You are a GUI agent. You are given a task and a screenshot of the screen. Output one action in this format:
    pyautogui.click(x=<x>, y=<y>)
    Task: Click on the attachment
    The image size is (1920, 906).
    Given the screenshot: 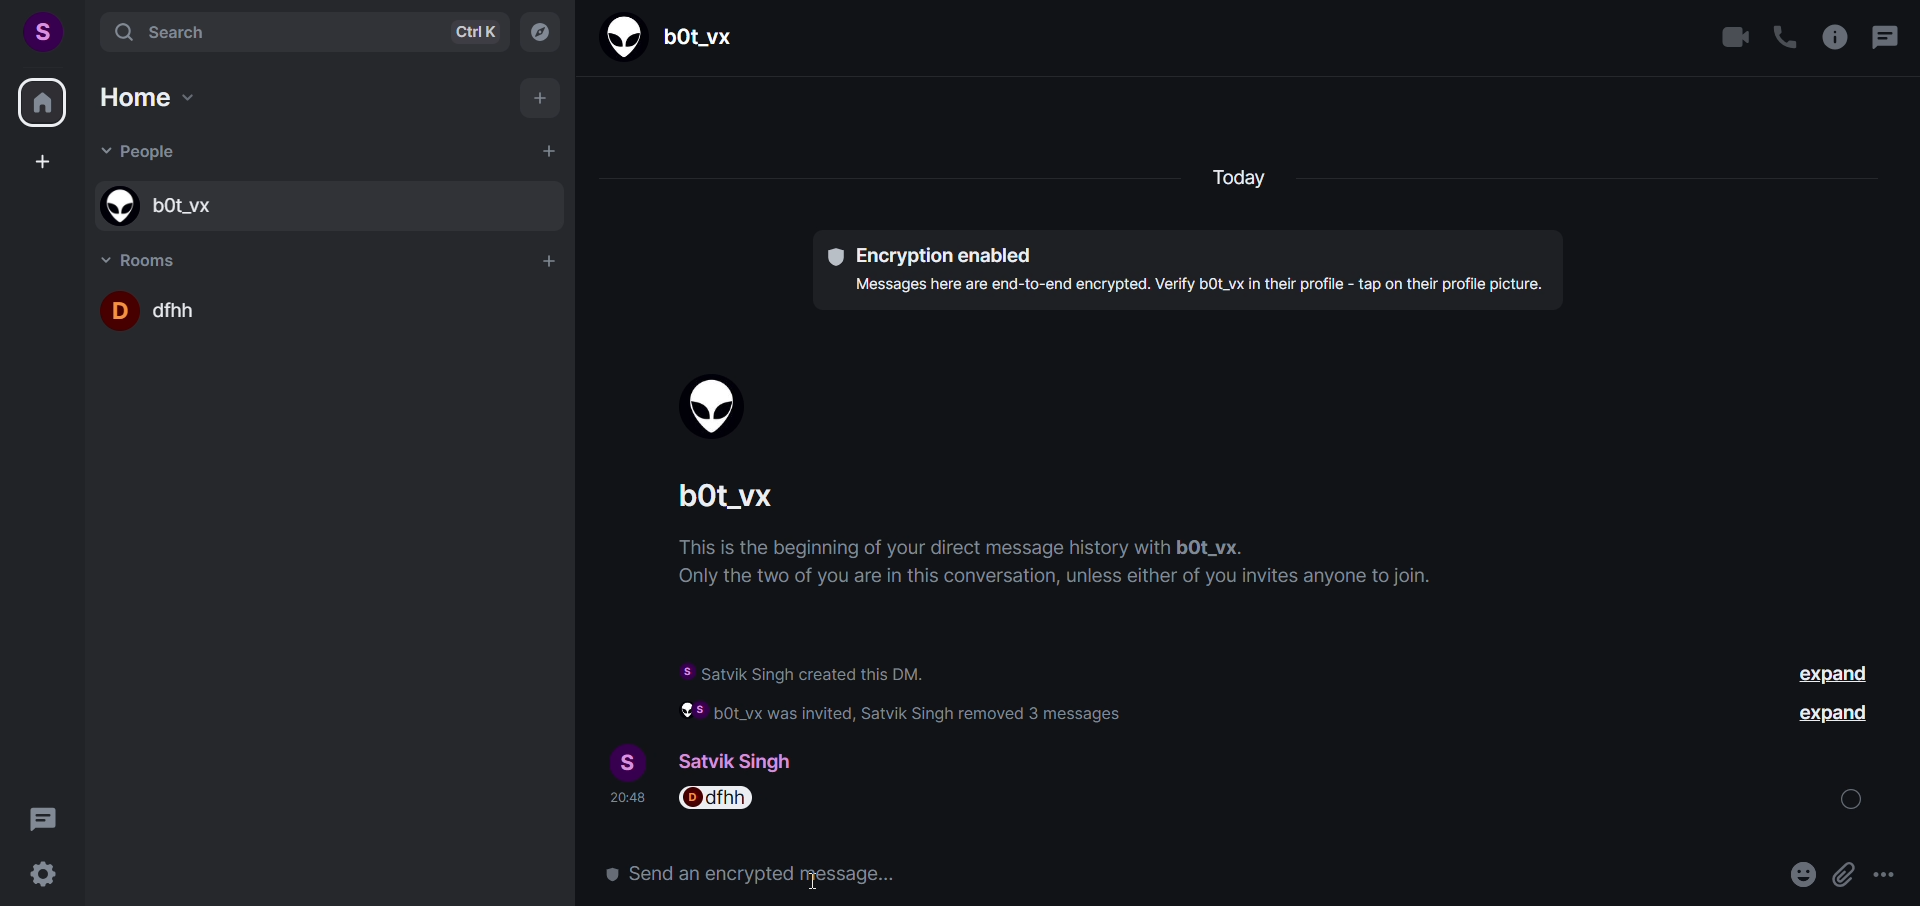 What is the action you would take?
    pyautogui.click(x=1796, y=875)
    